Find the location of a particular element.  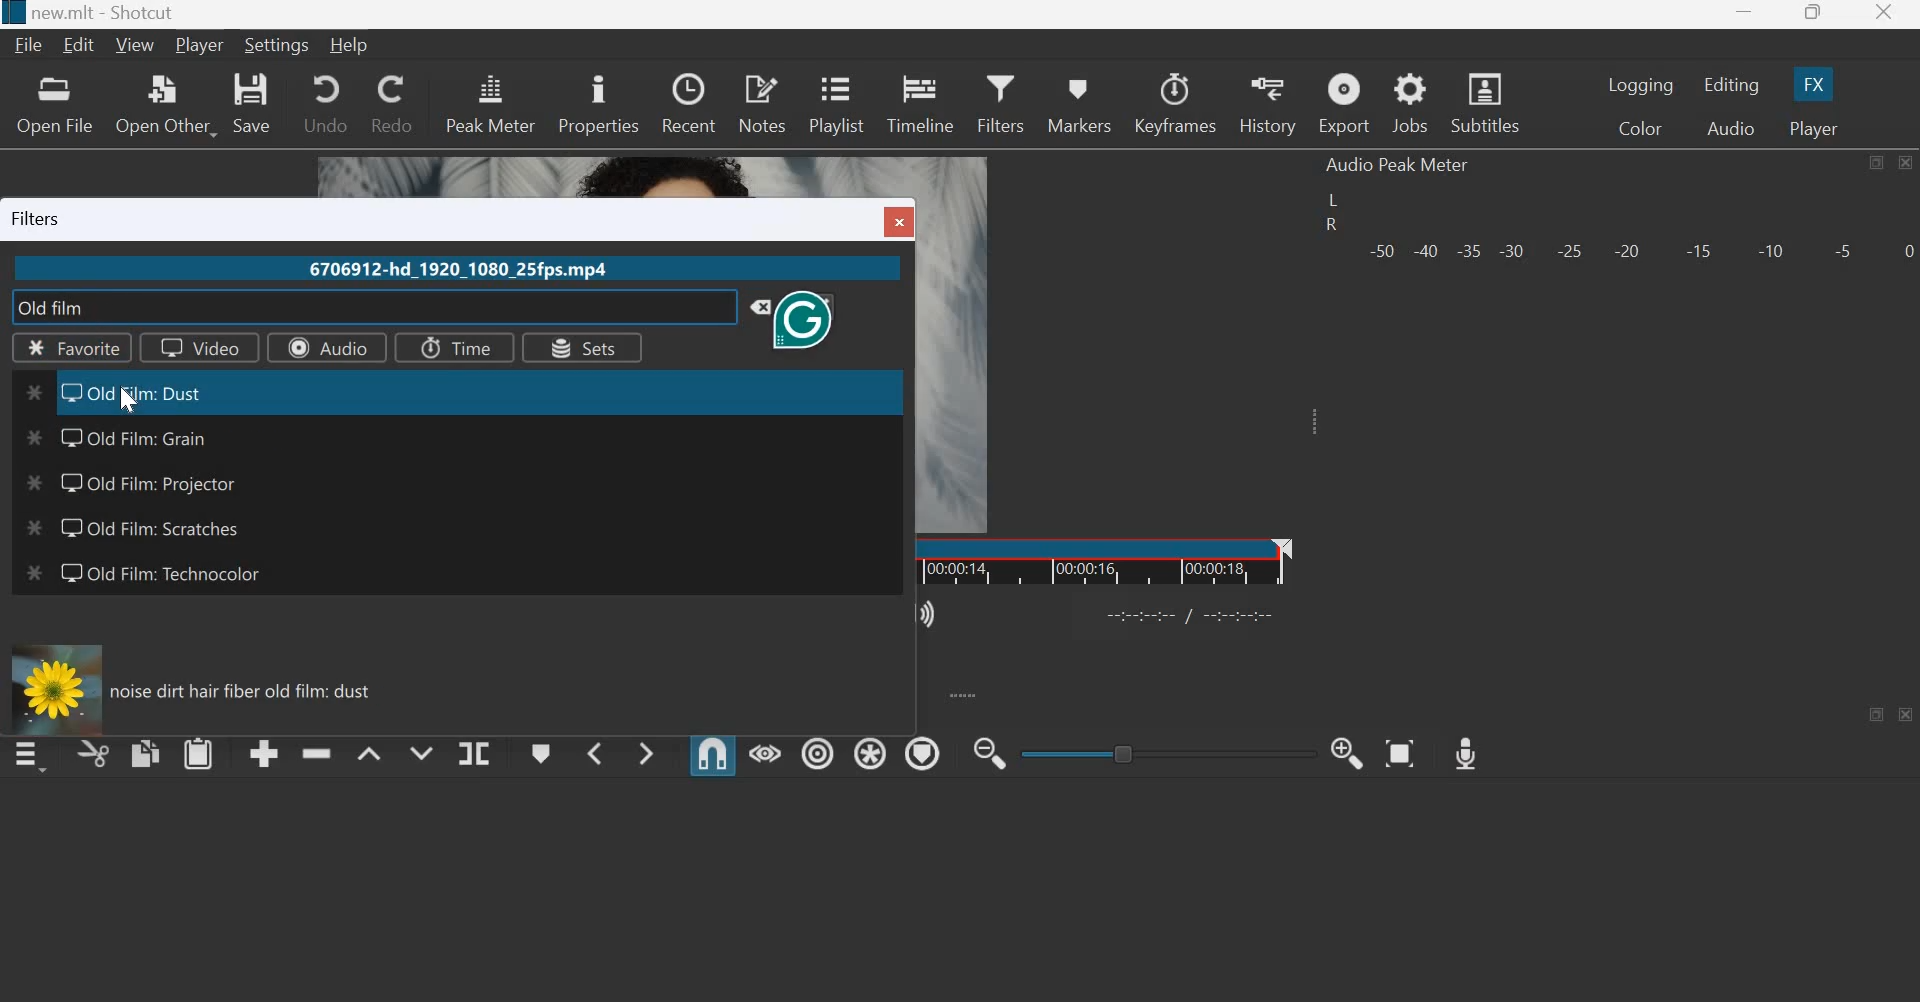

Favorite is located at coordinates (75, 350).